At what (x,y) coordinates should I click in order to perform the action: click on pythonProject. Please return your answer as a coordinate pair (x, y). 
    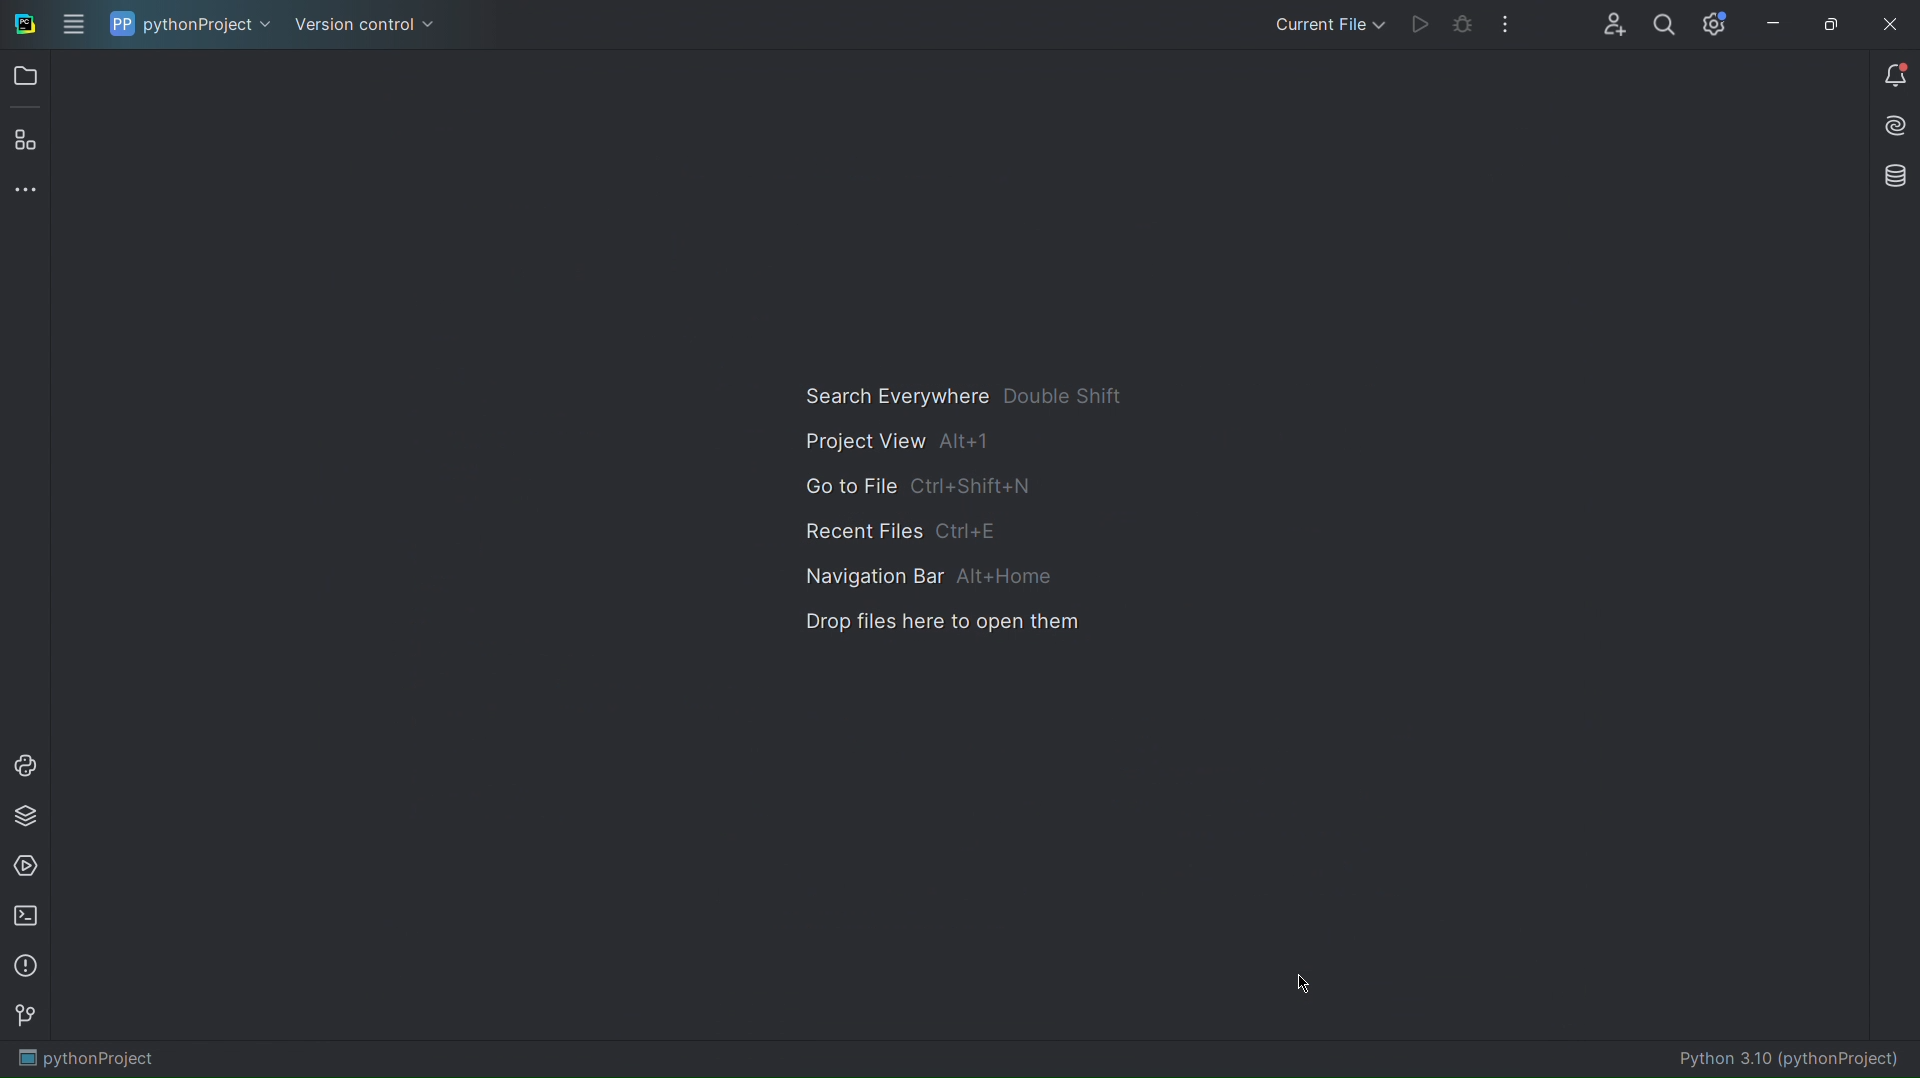
    Looking at the image, I should click on (90, 1059).